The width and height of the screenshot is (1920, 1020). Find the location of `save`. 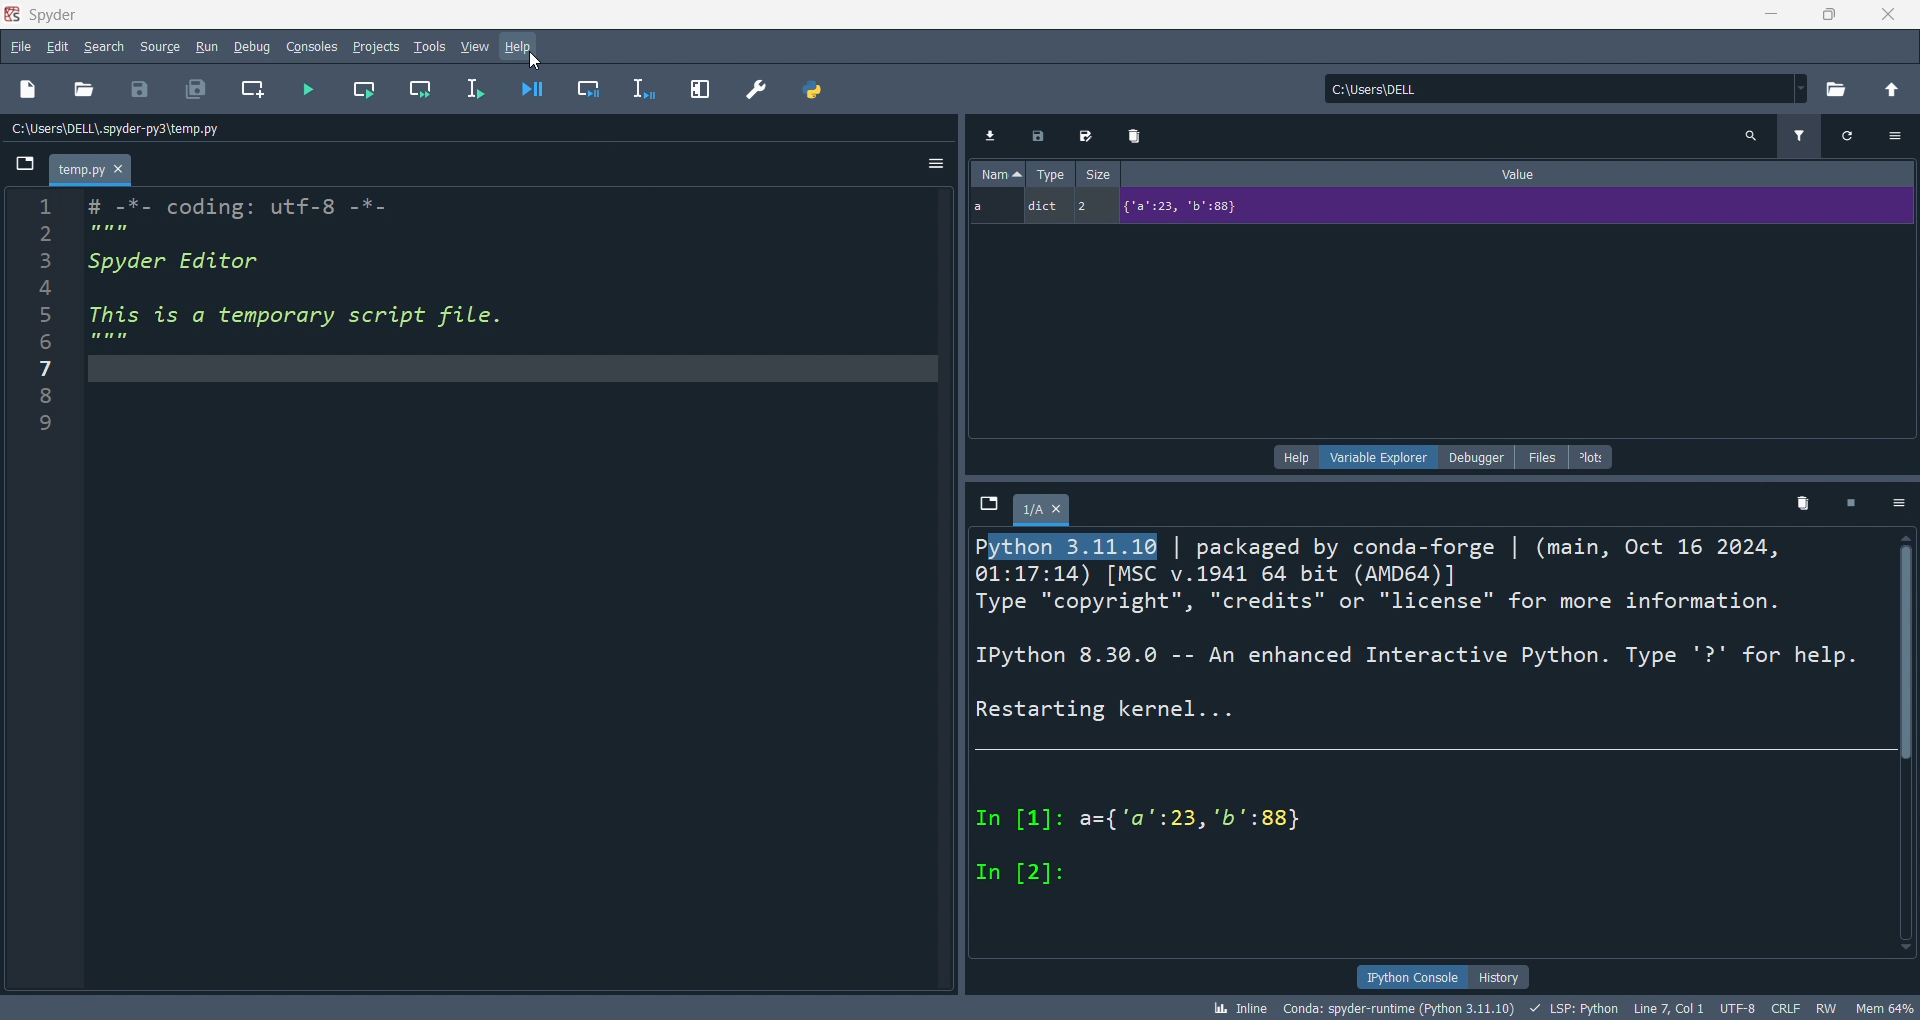

save is located at coordinates (140, 91).